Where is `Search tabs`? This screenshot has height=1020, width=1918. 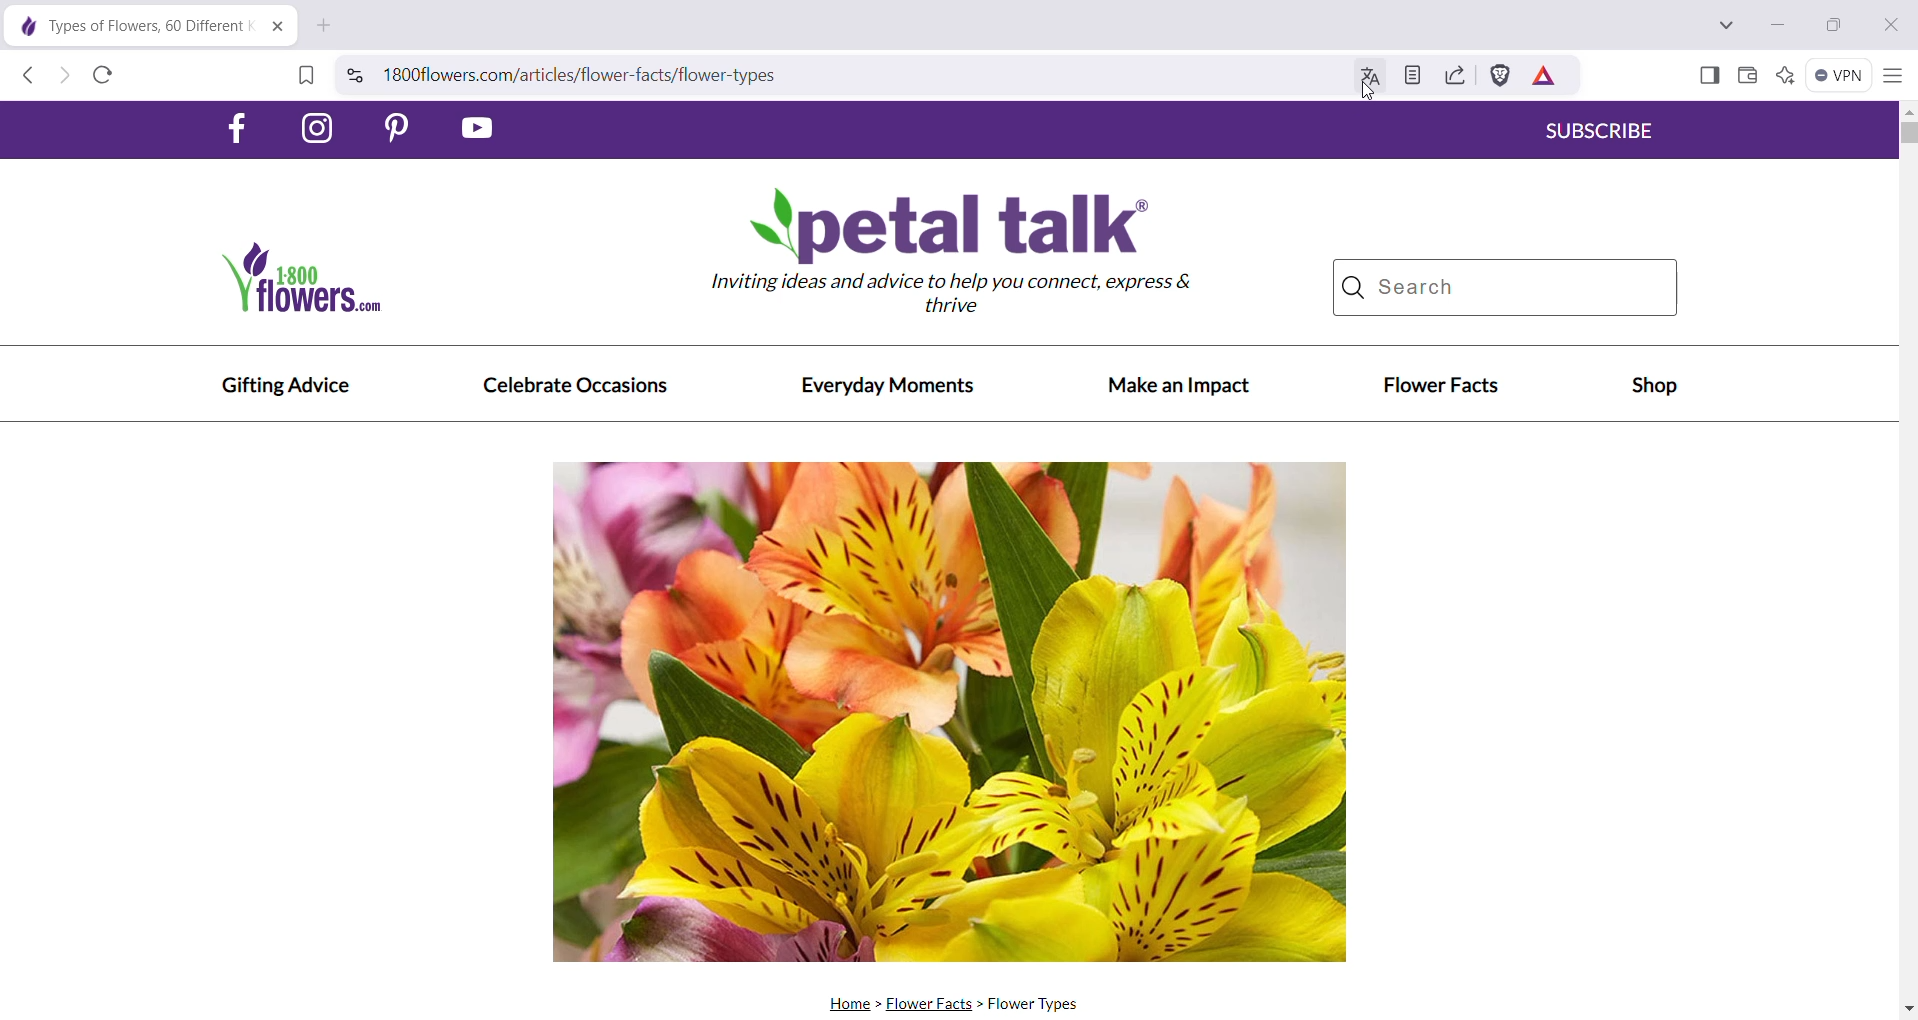
Search tabs is located at coordinates (1725, 27).